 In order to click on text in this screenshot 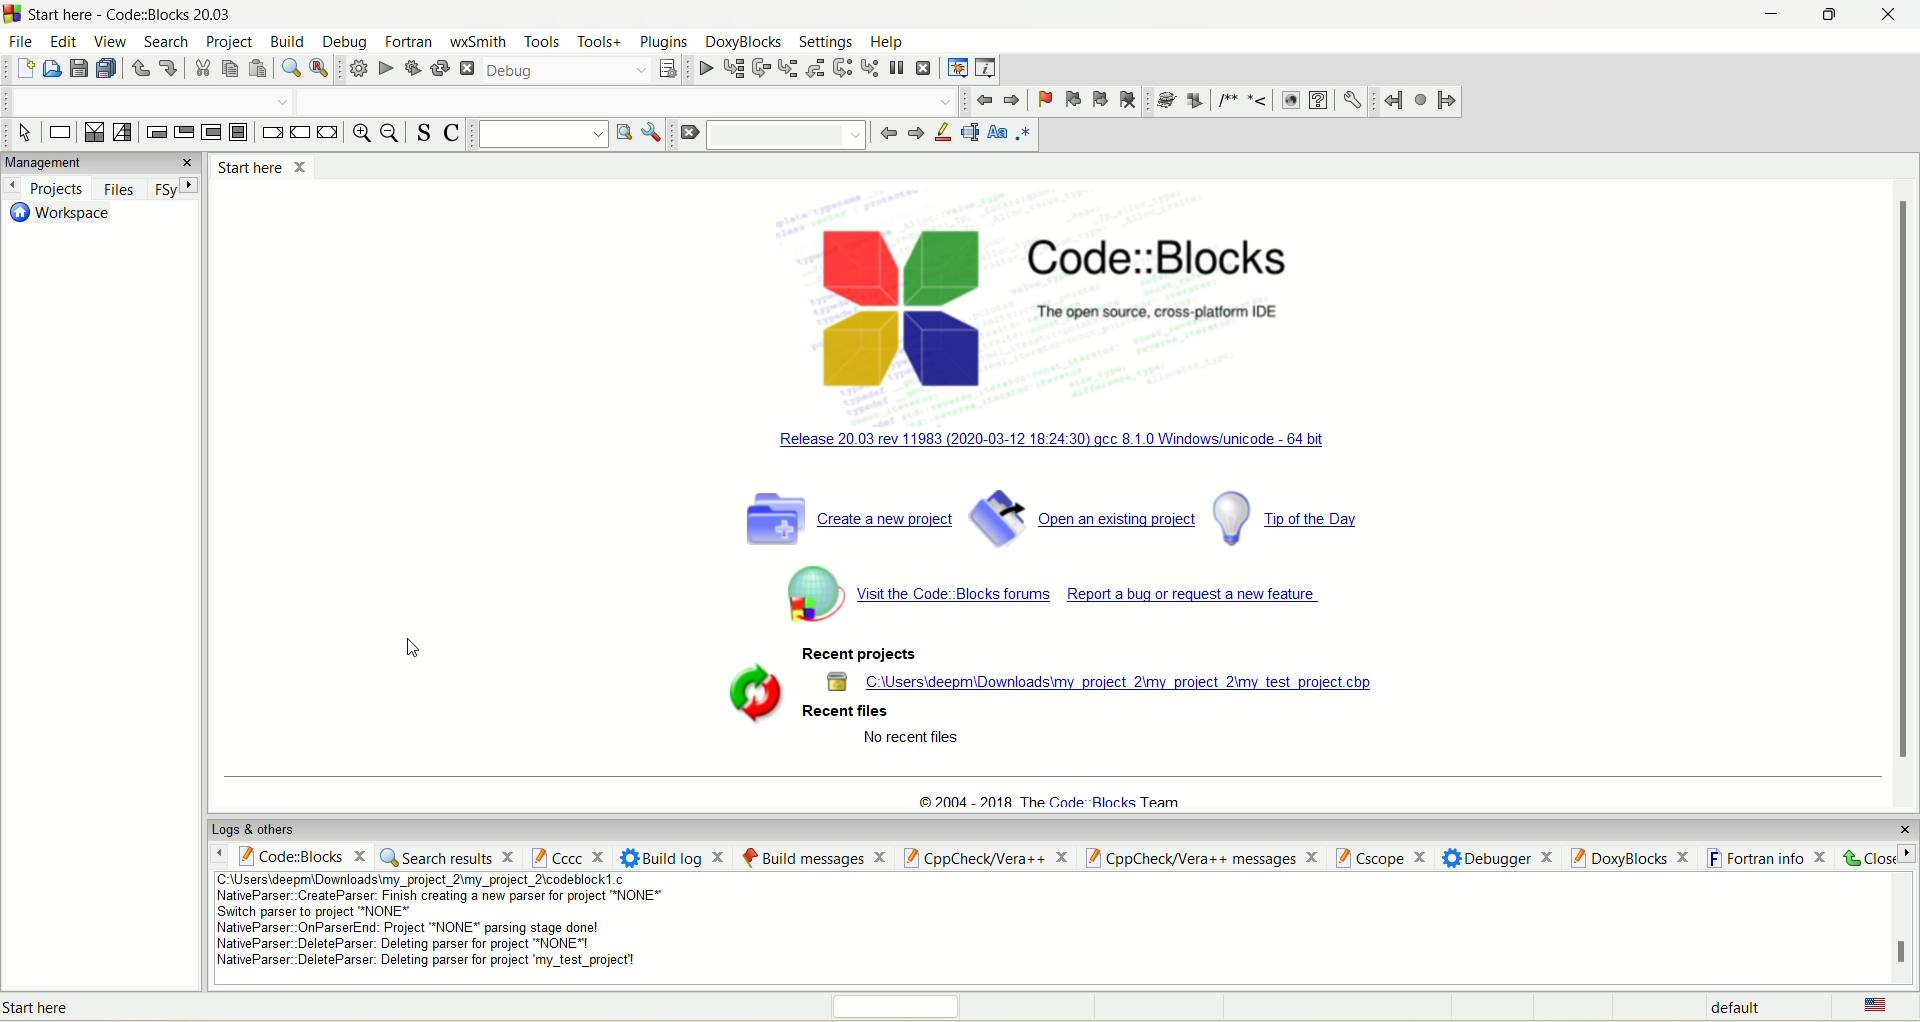, I will do `click(441, 924)`.